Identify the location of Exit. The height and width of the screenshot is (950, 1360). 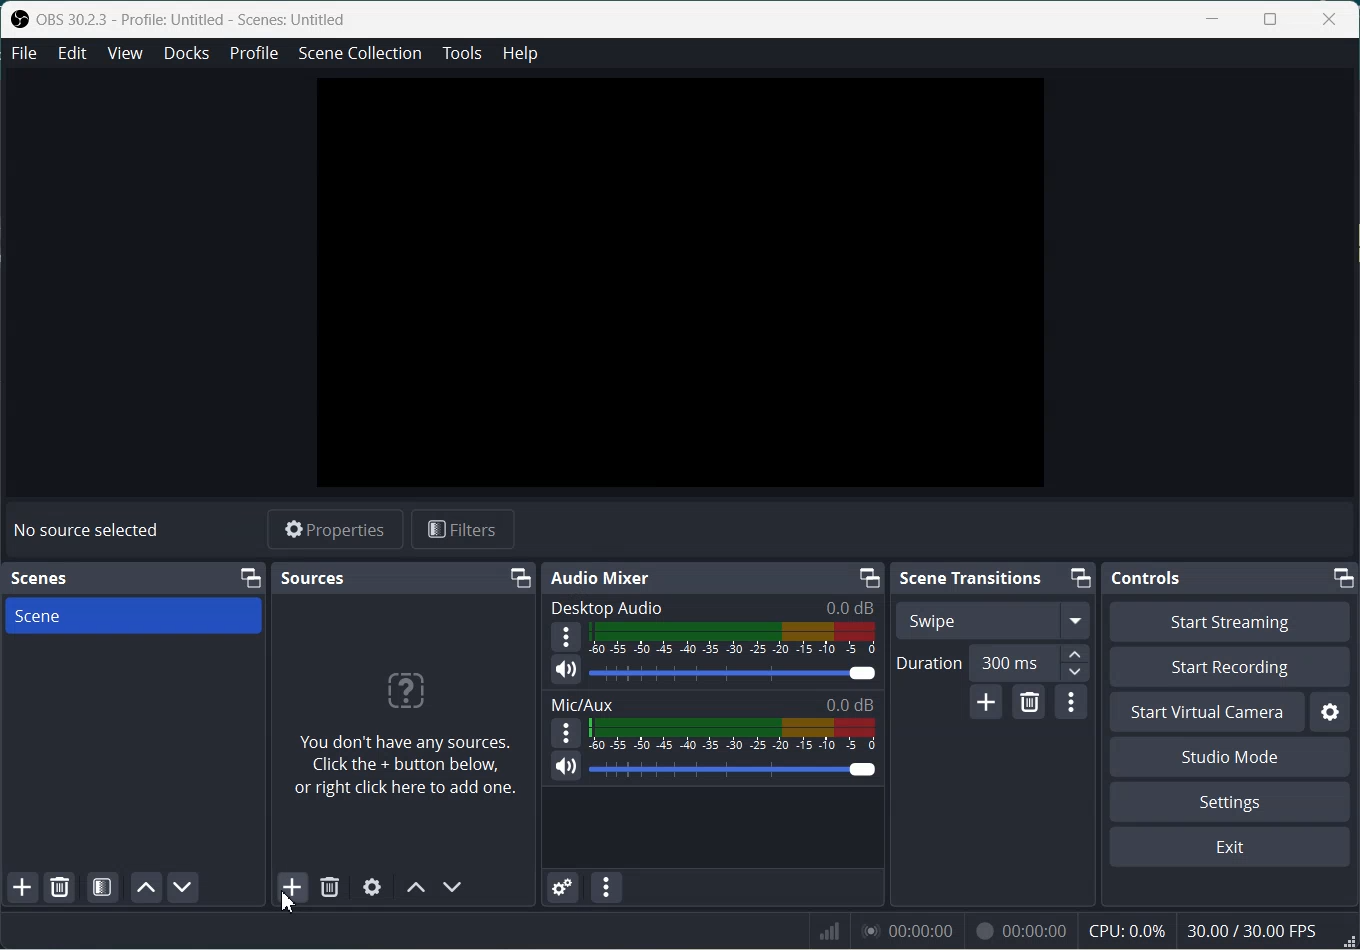
(1229, 847).